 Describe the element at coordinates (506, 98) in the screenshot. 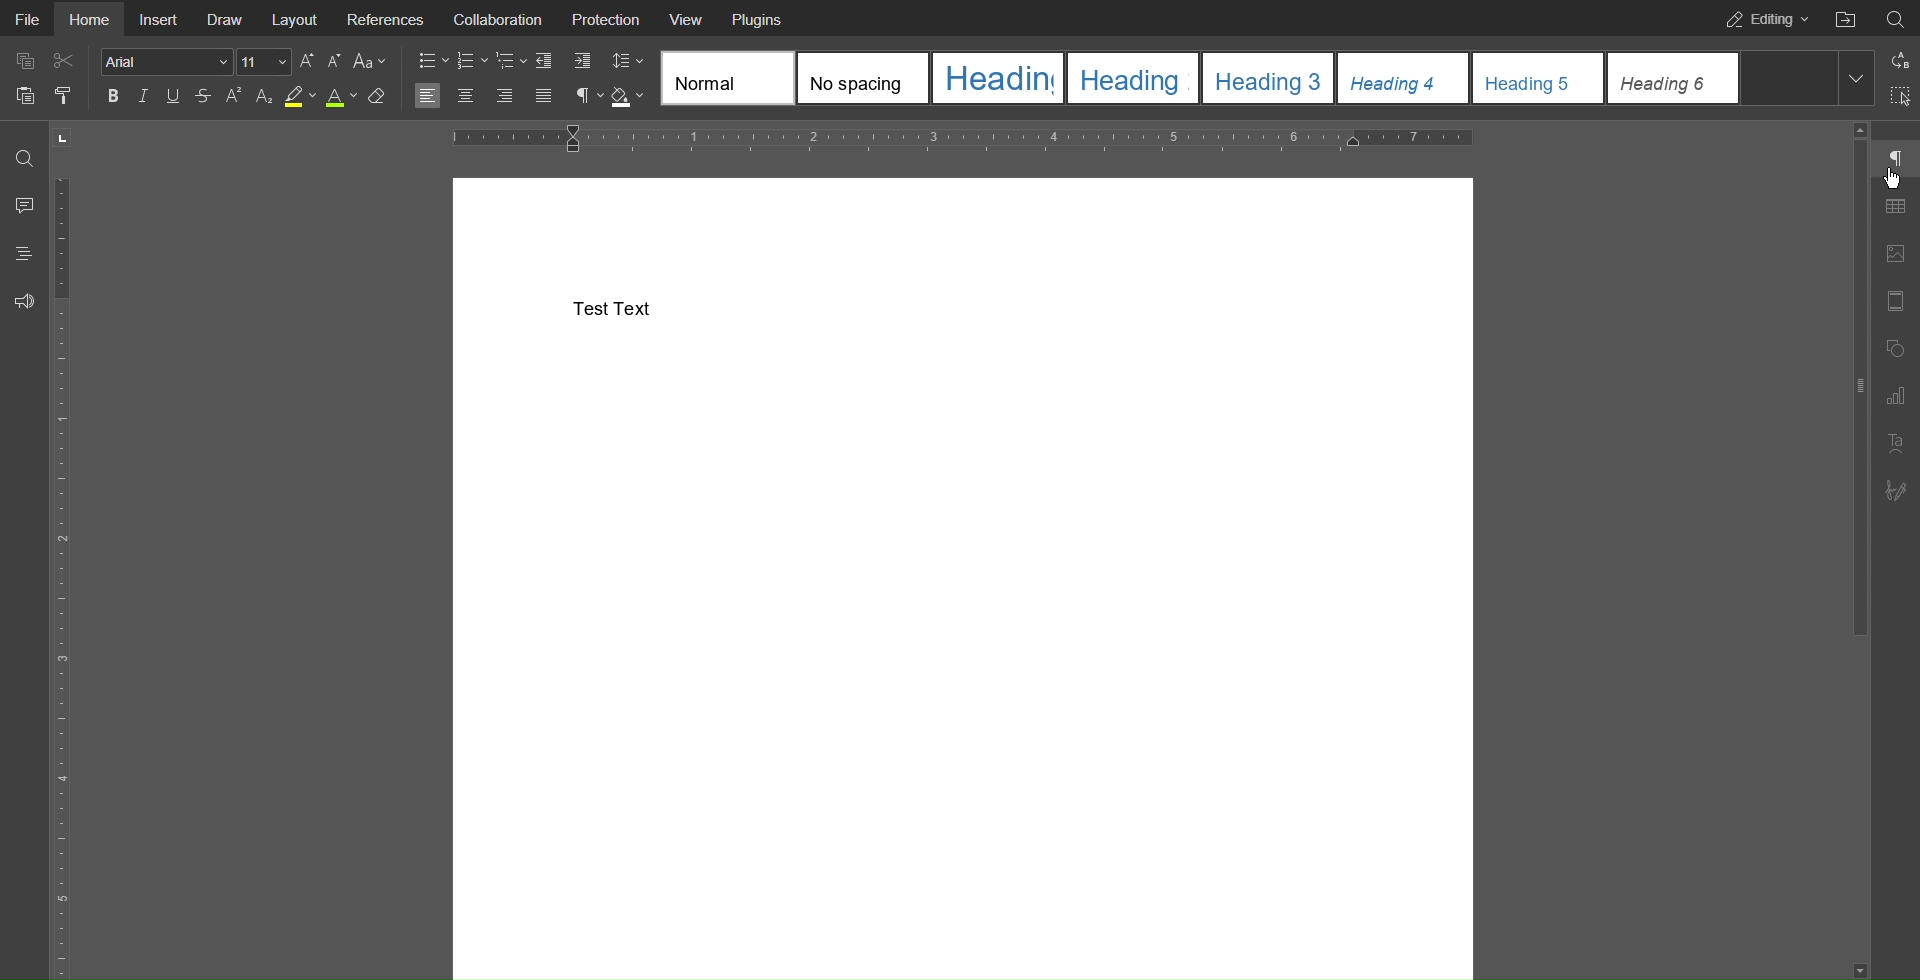

I see `Right Align` at that location.